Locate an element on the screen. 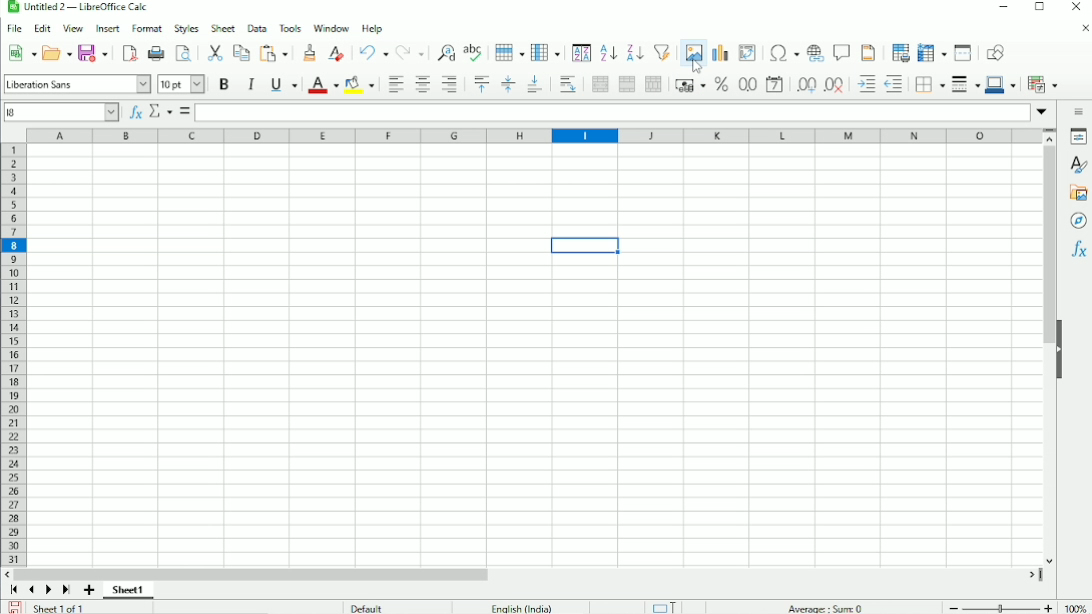  Scroll to next sheet is located at coordinates (49, 590).